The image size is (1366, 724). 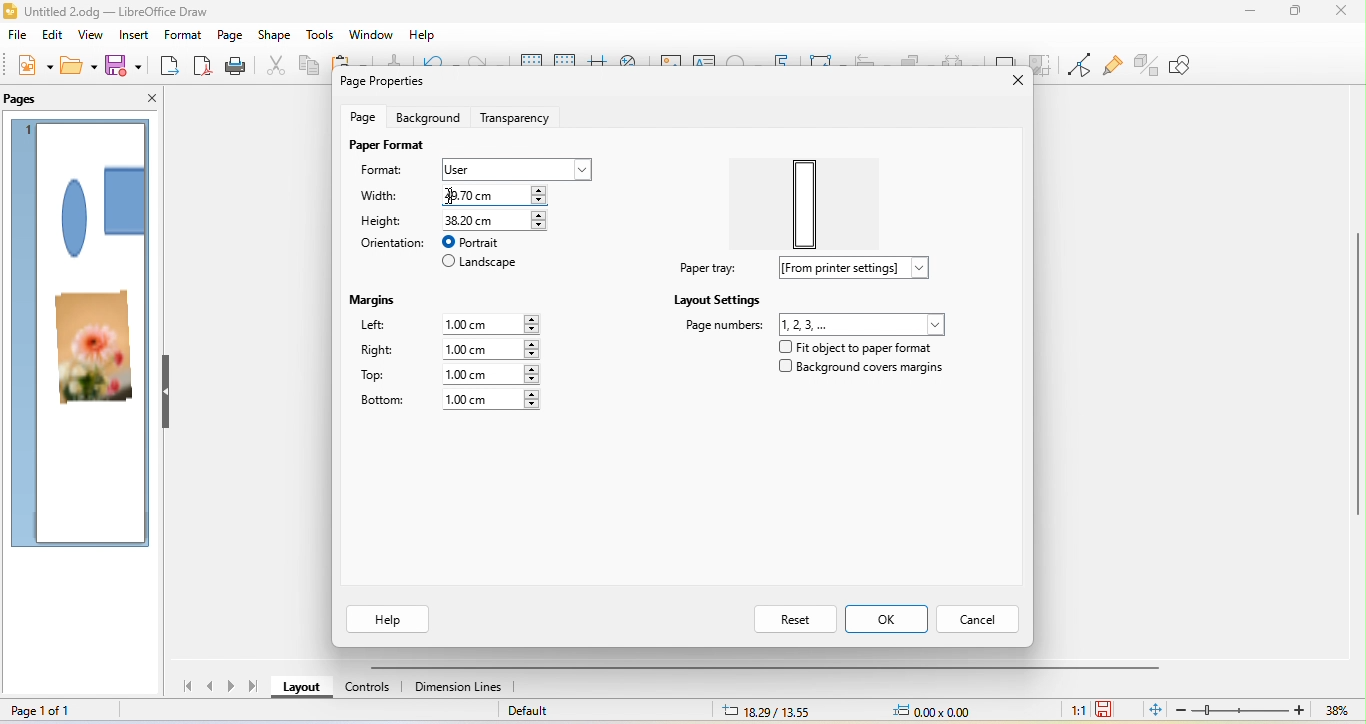 I want to click on fit object to paper format, so click(x=867, y=345).